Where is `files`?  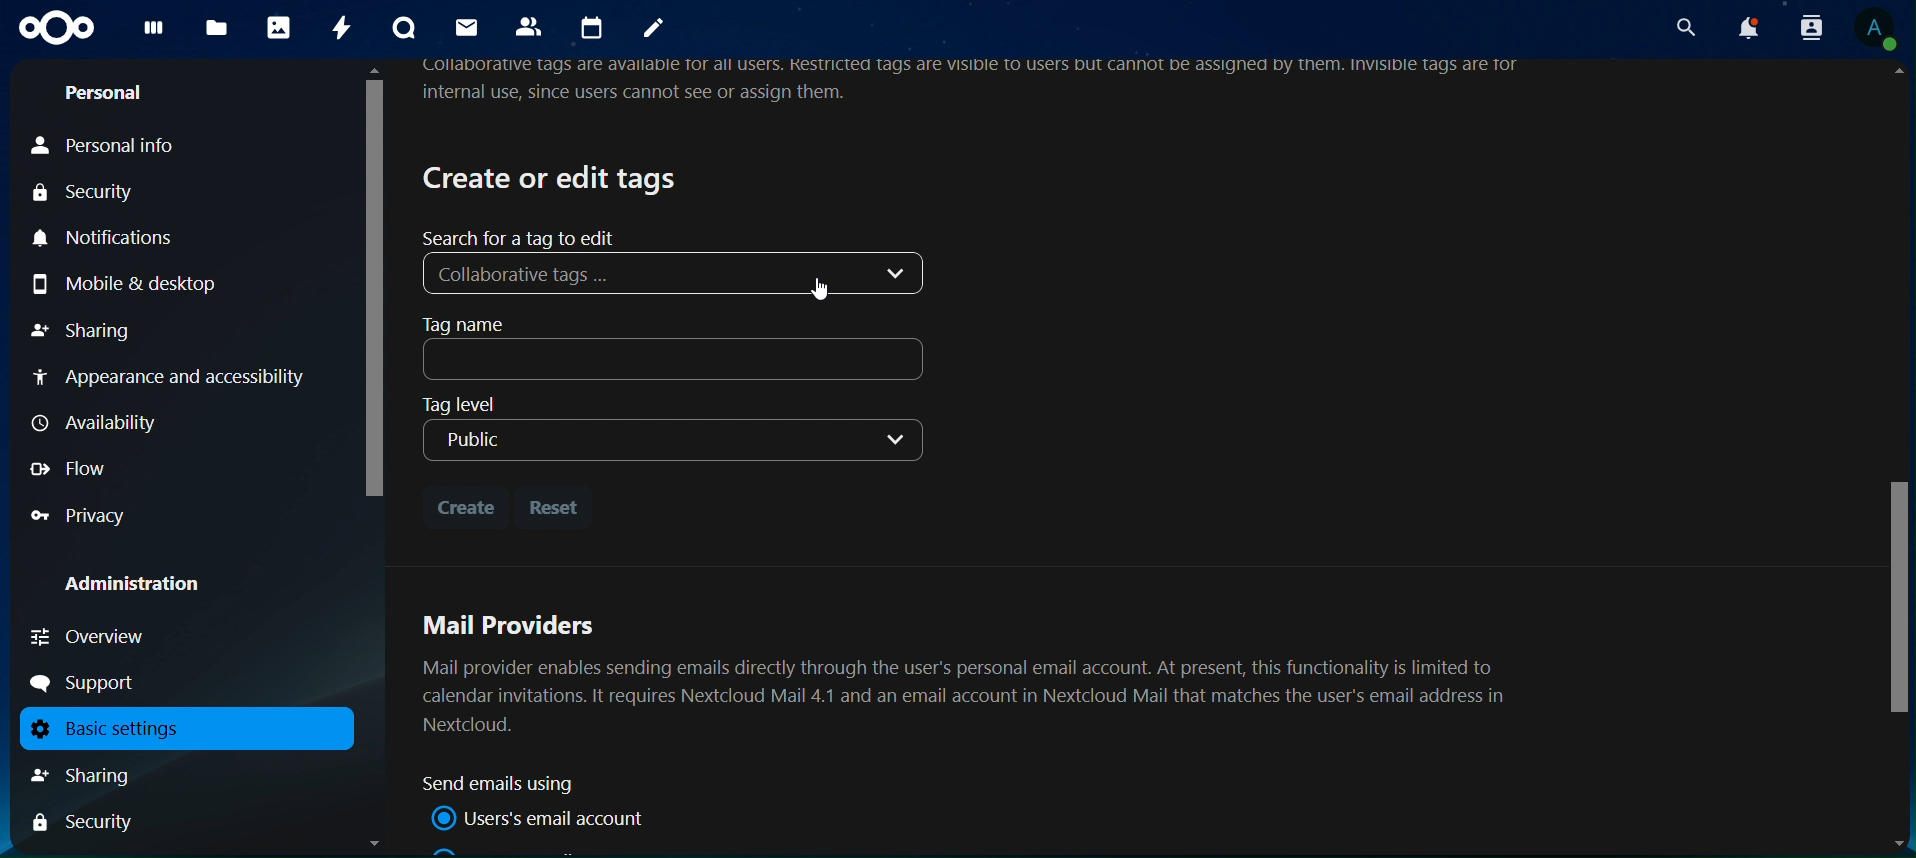
files is located at coordinates (216, 29).